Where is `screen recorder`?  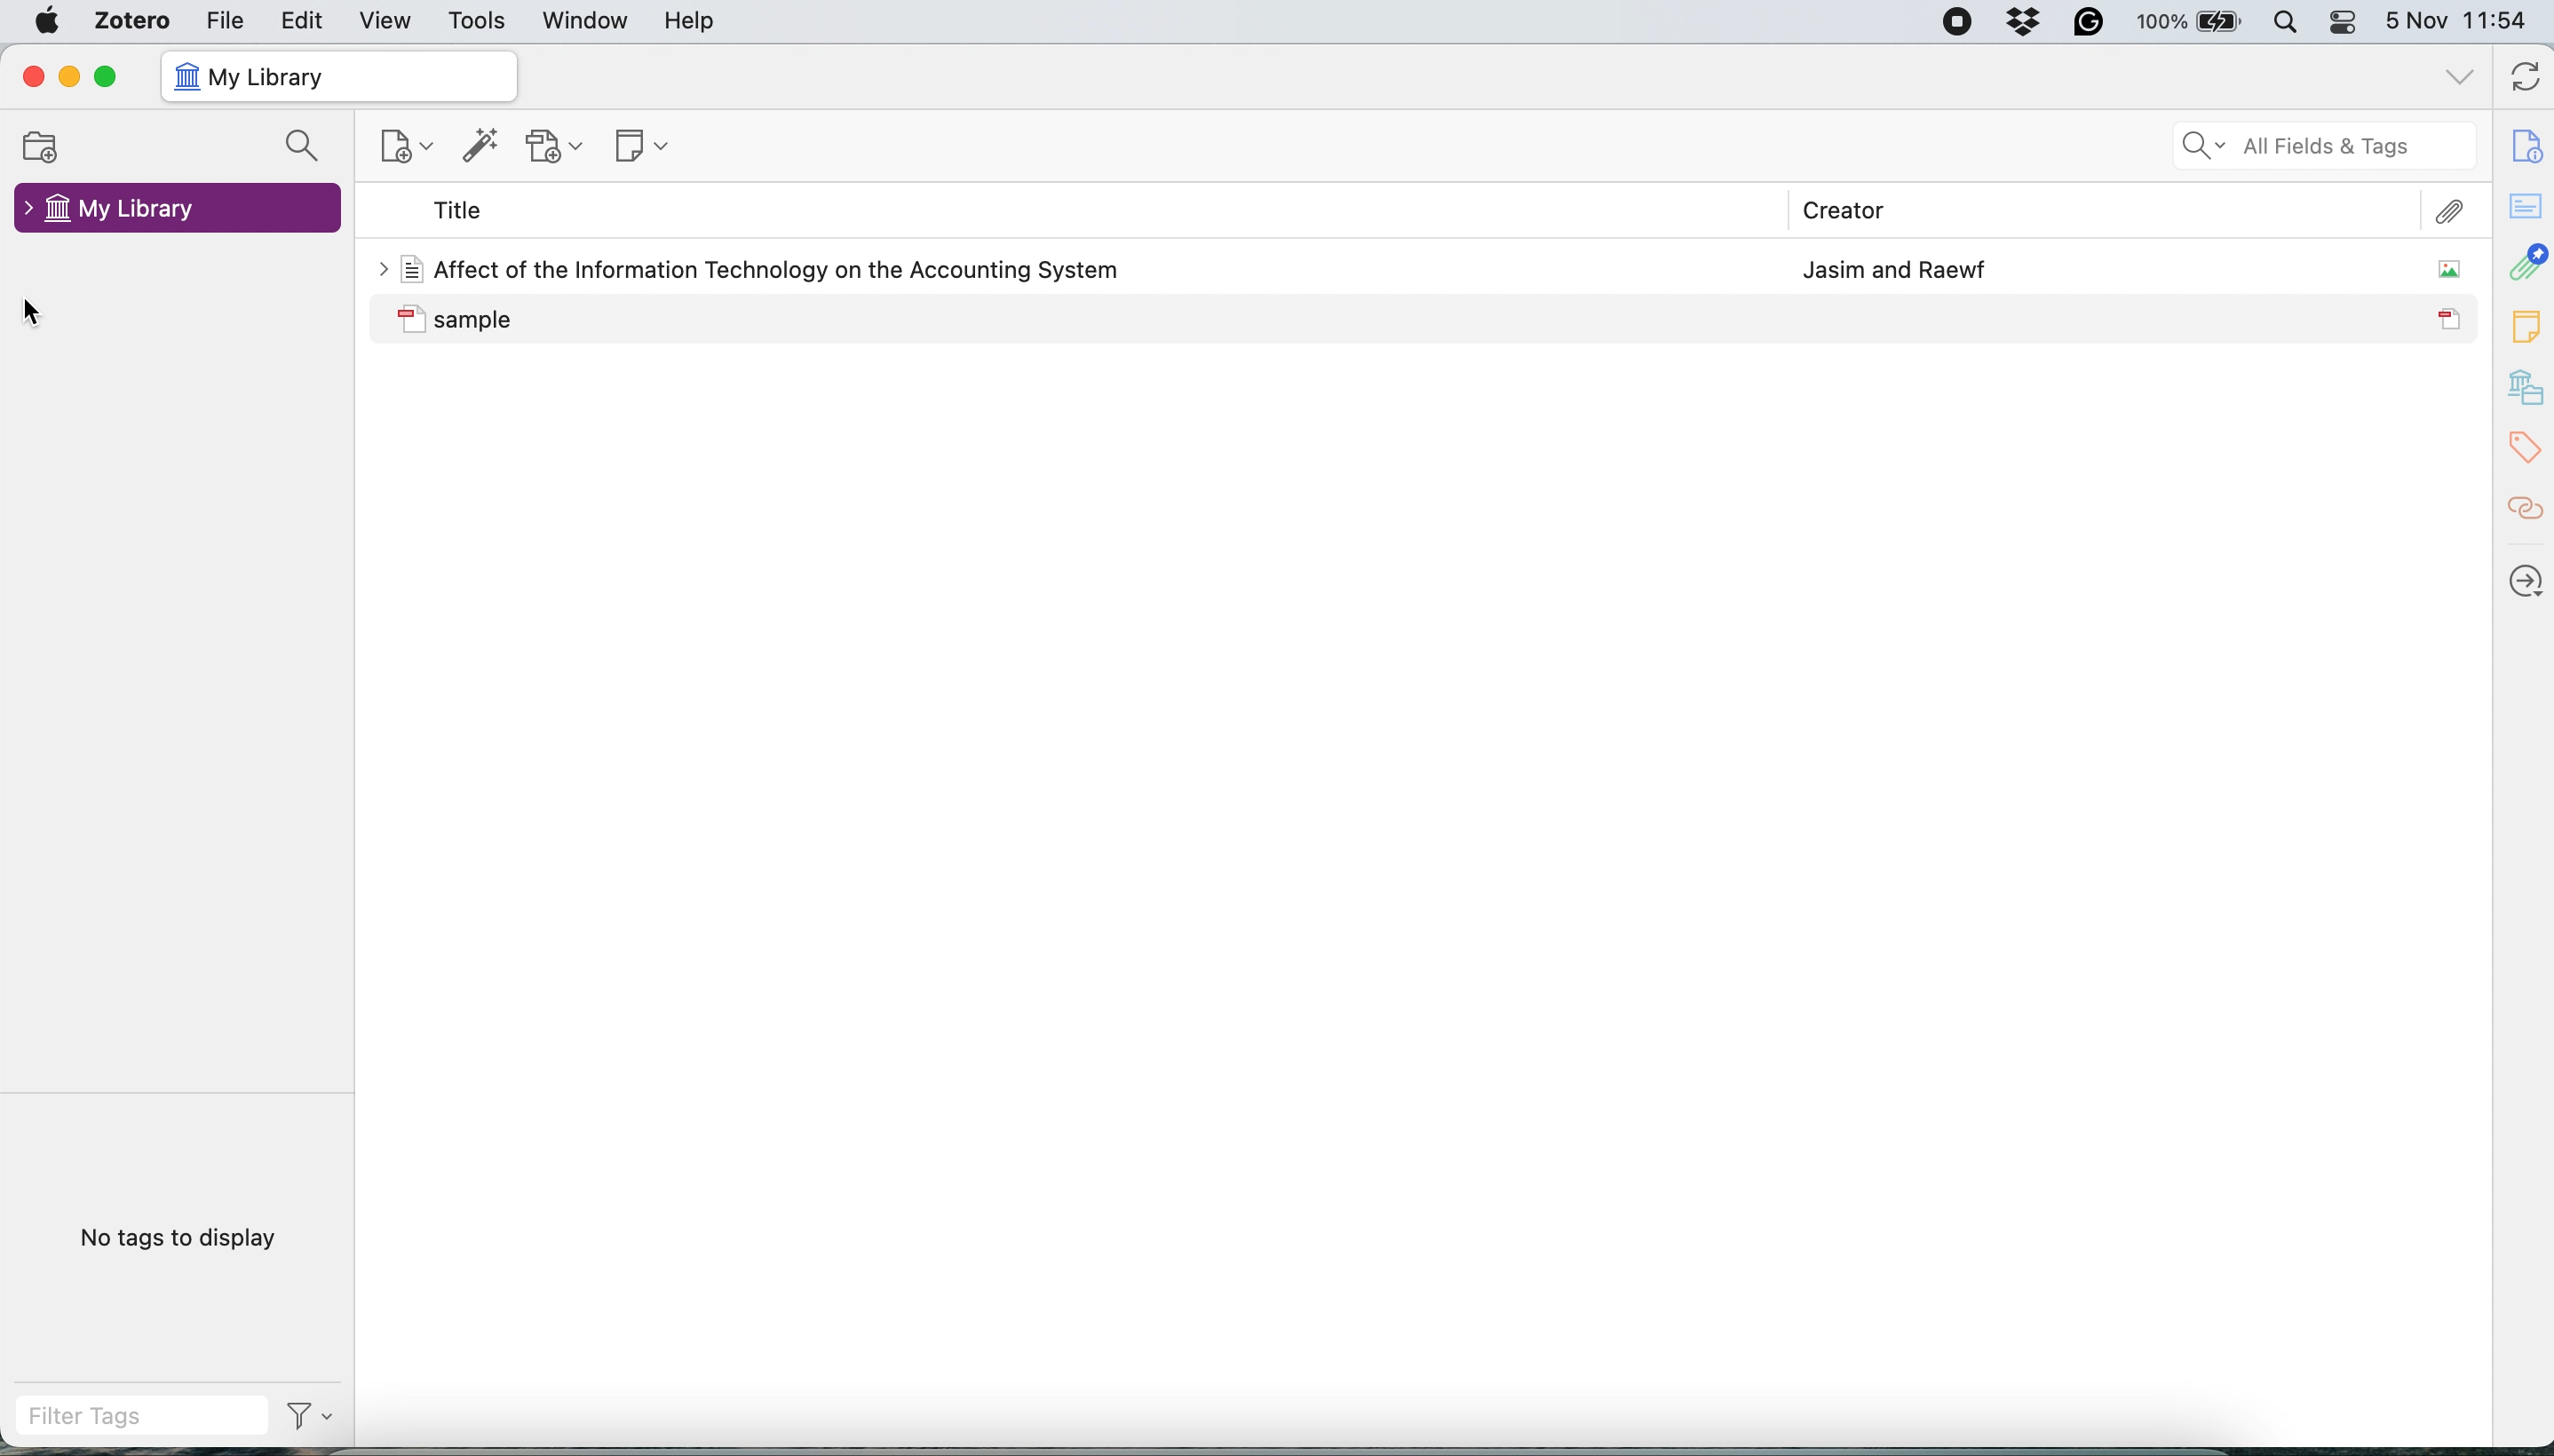 screen recorder is located at coordinates (1951, 22).